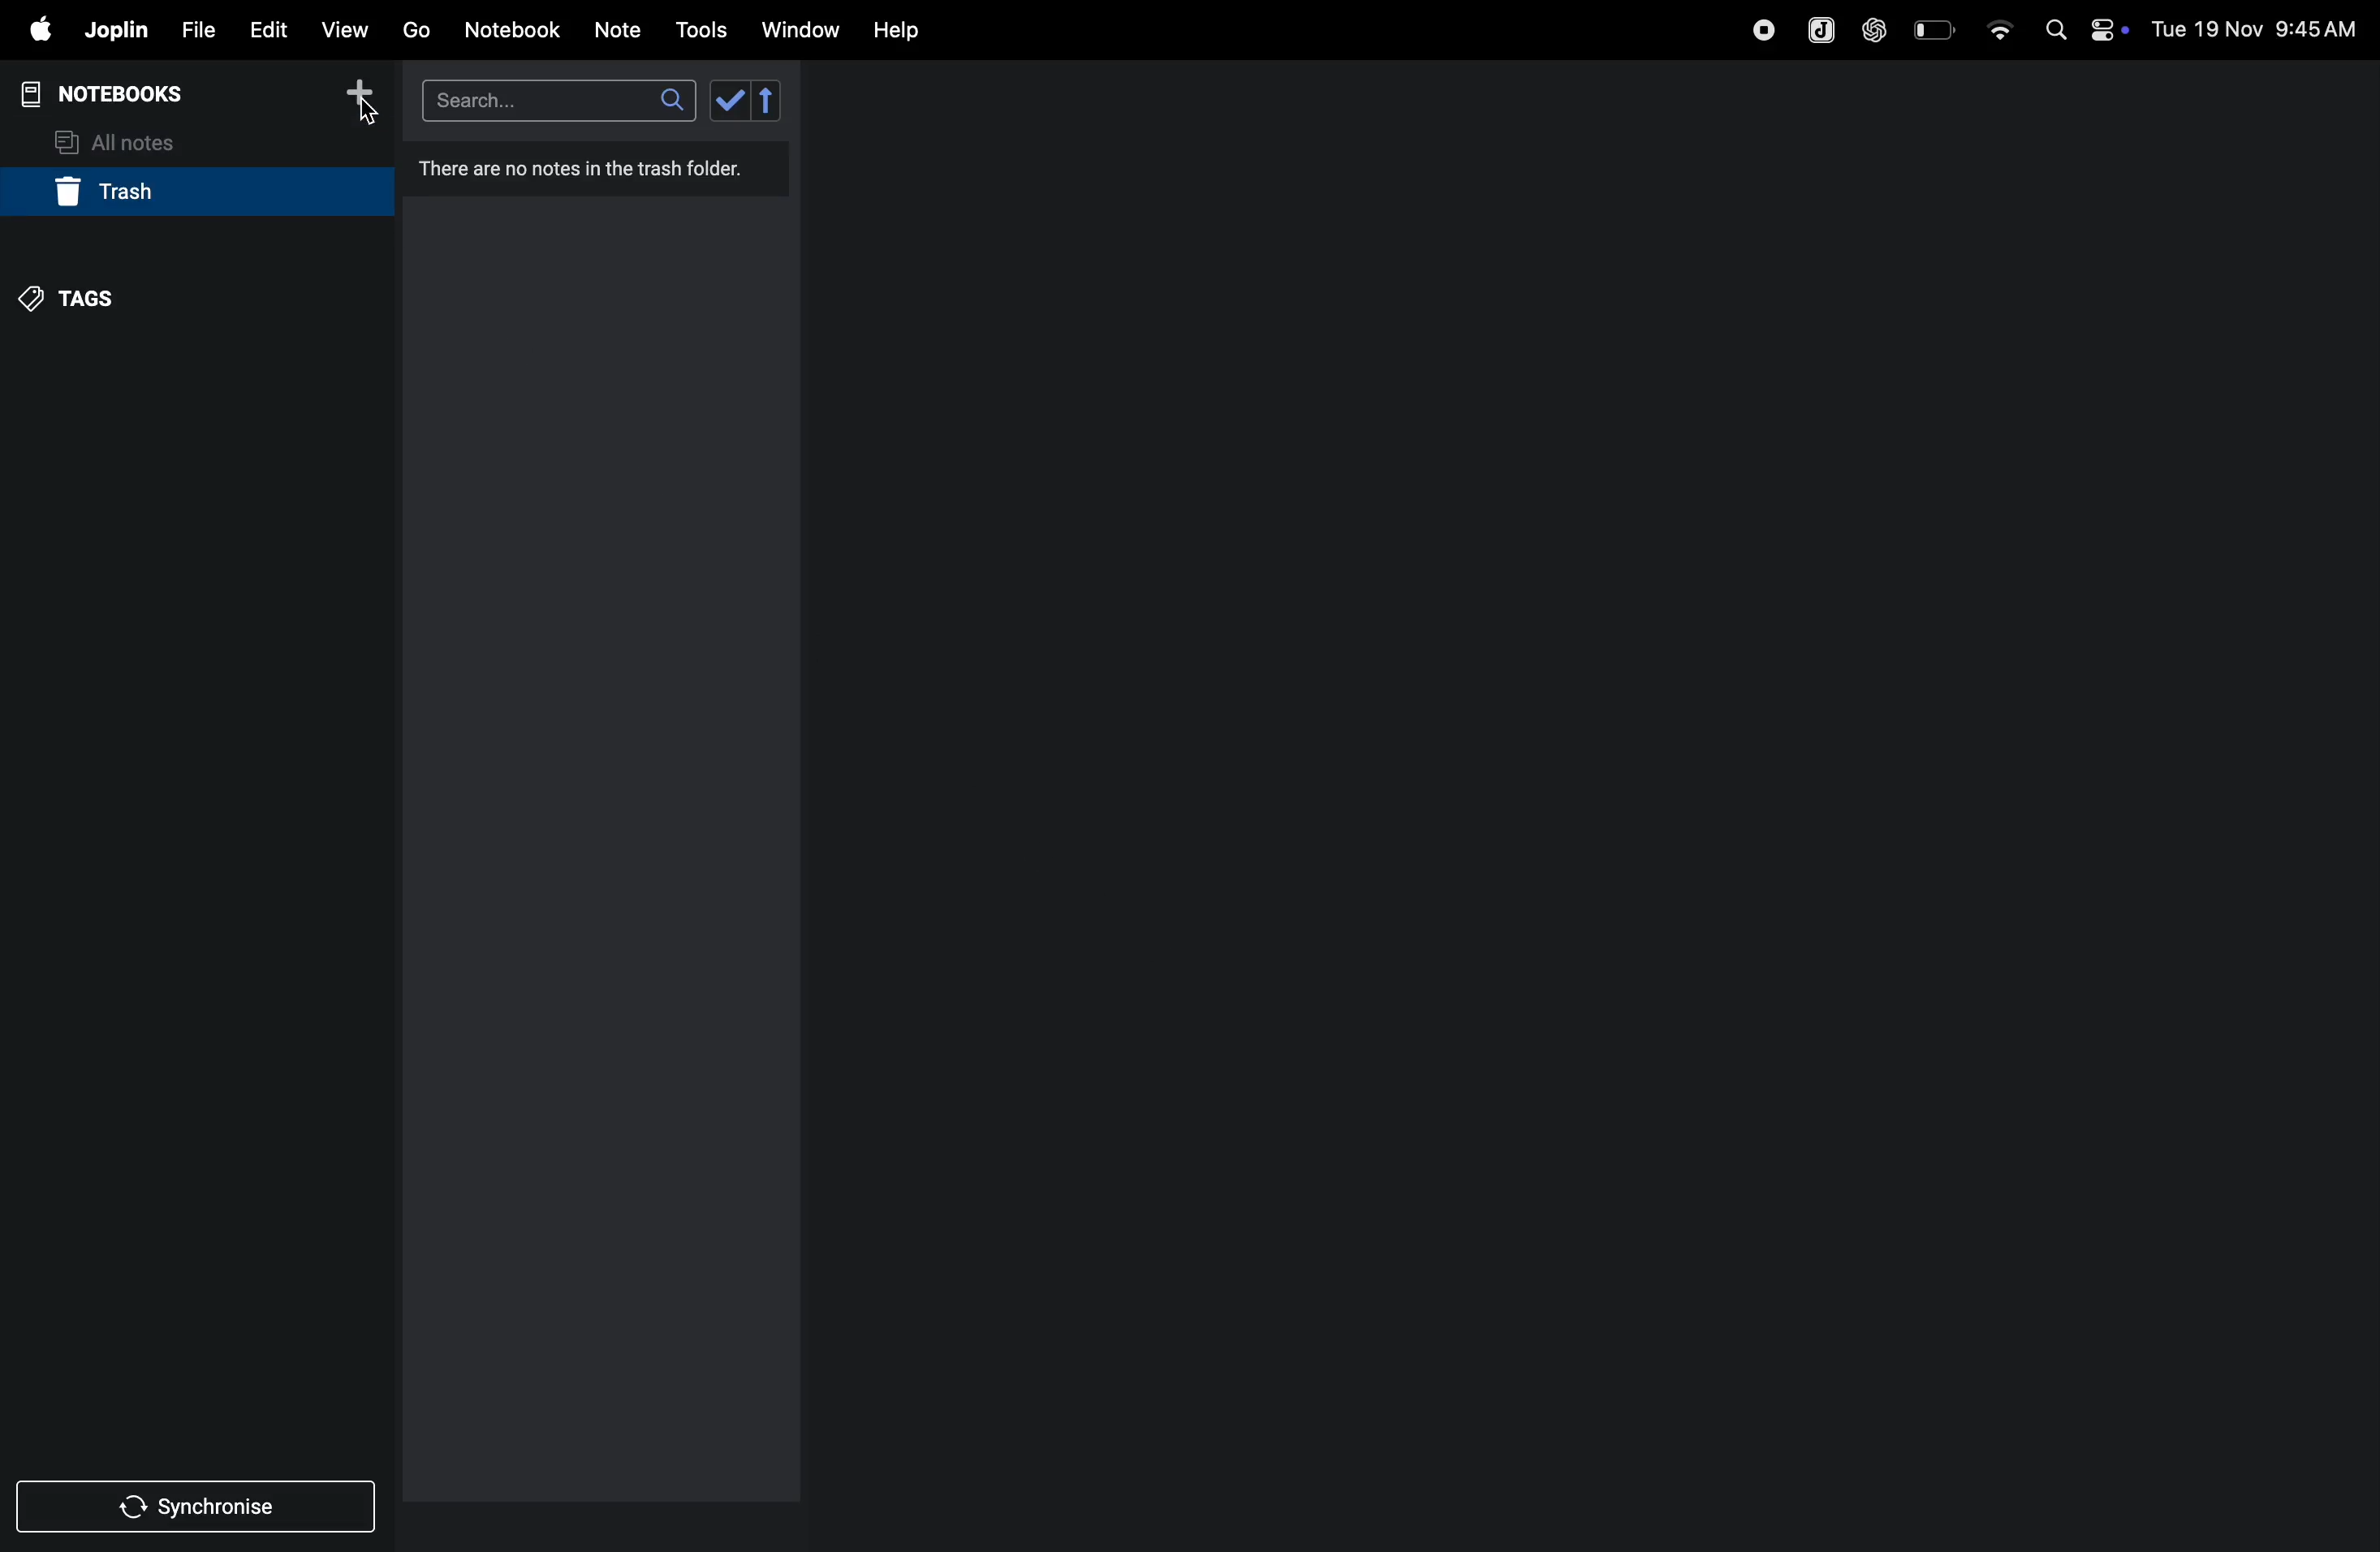 This screenshot has height=1552, width=2380. I want to click on synchronise, so click(200, 1508).